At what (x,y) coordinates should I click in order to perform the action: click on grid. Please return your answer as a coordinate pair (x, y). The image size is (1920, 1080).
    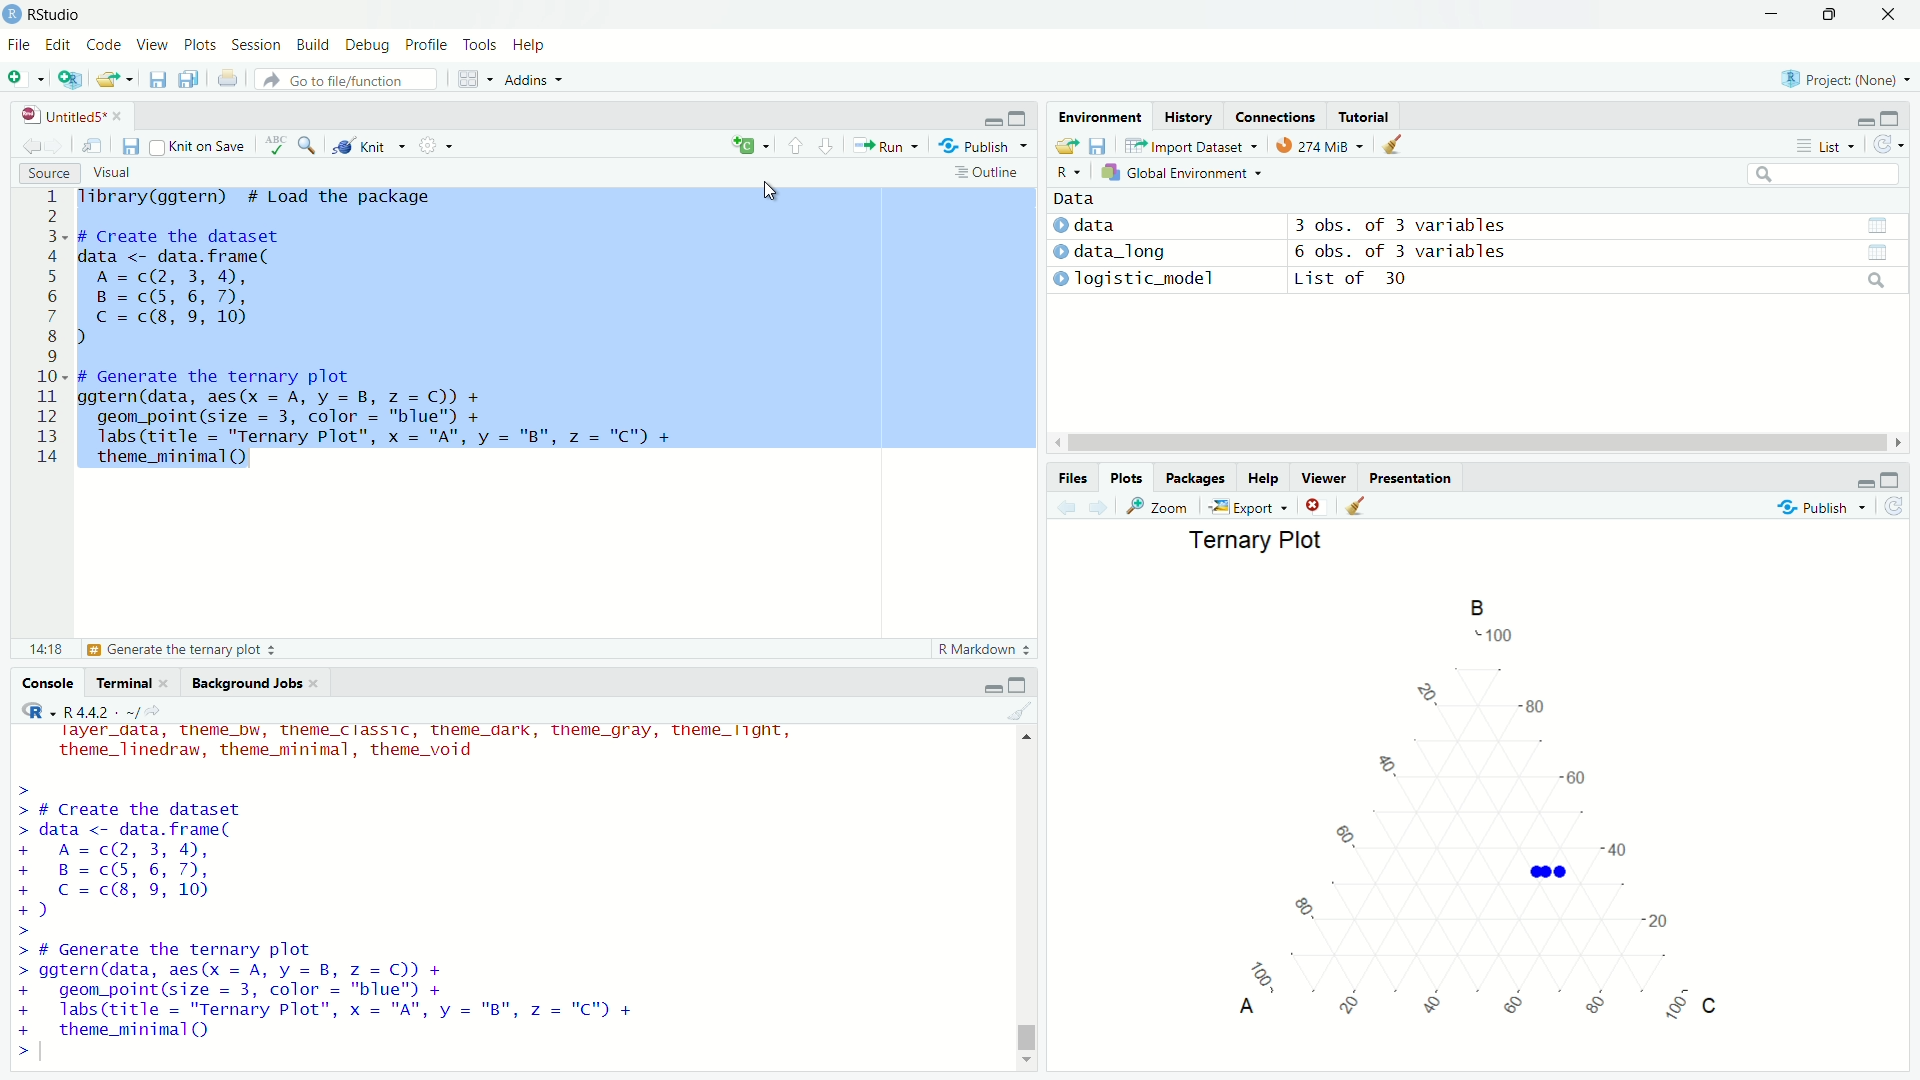
    Looking at the image, I should click on (476, 82).